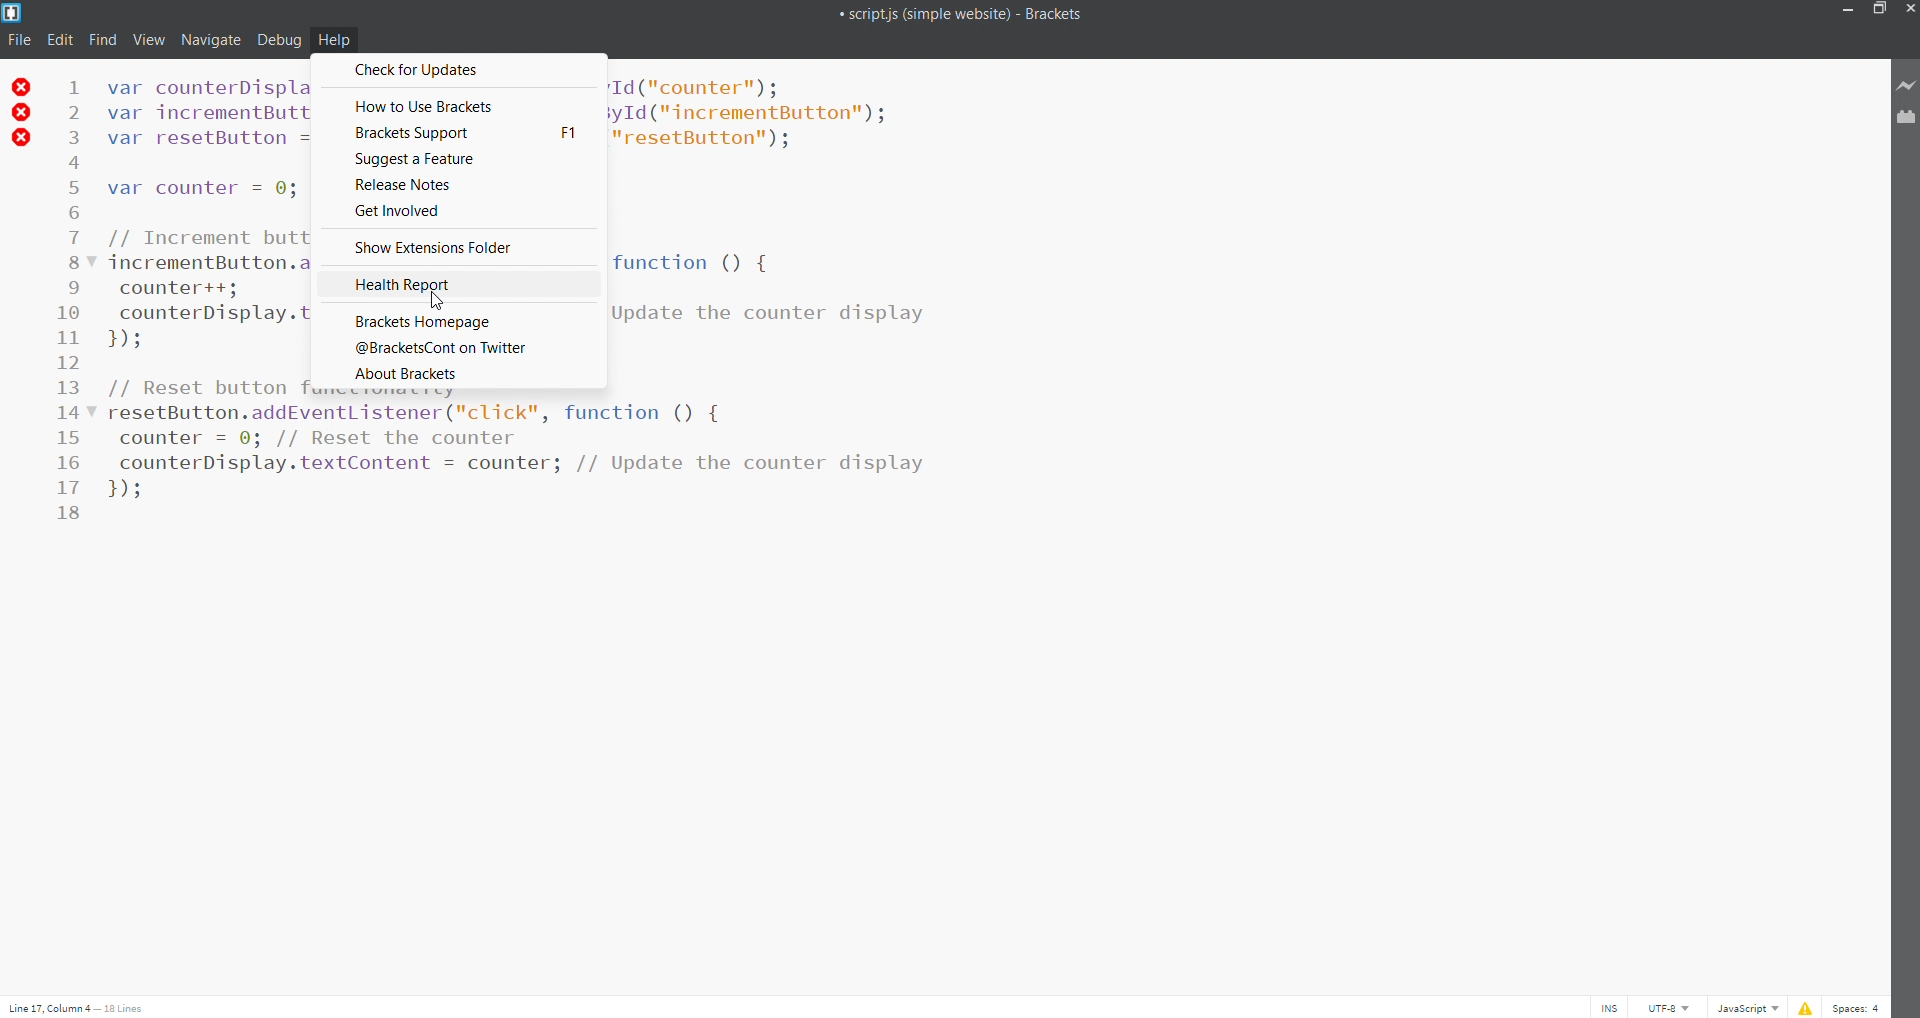 This screenshot has width=1920, height=1018. I want to click on line errors, so click(22, 112).